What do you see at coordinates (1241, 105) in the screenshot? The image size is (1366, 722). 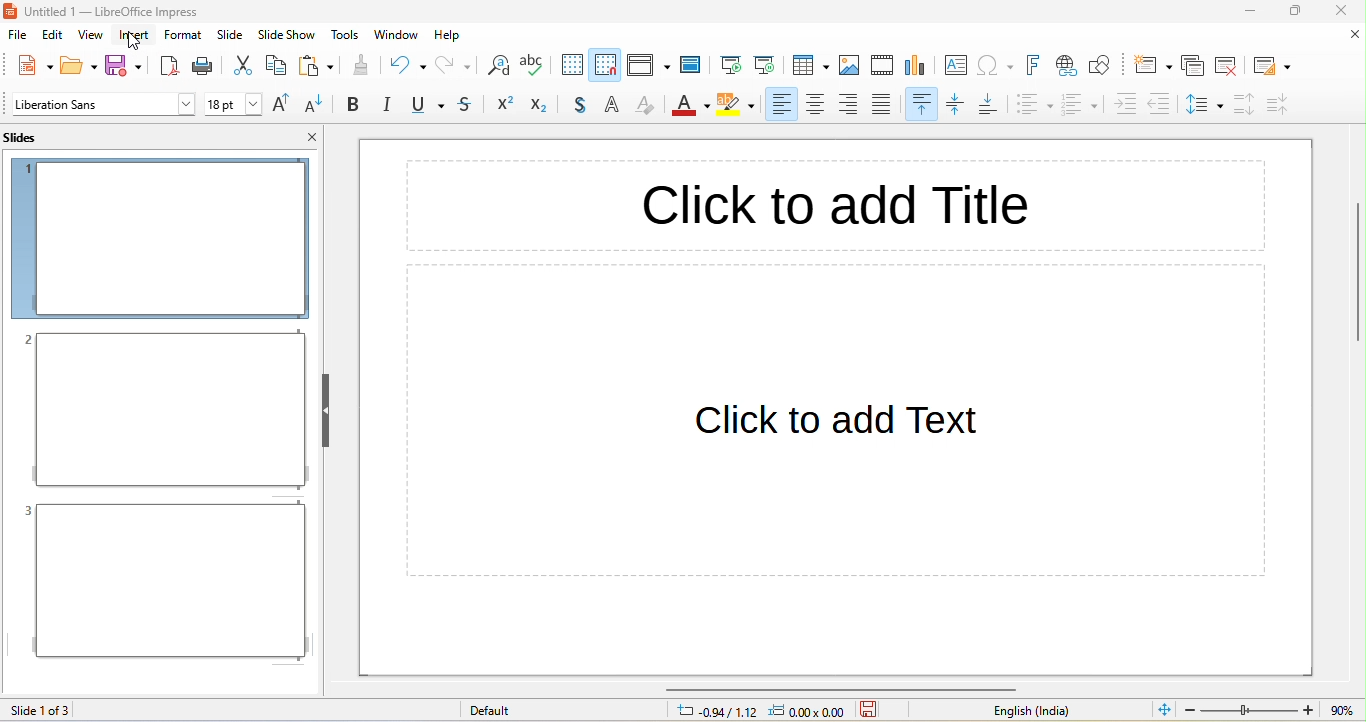 I see `increase paragraph spacing` at bounding box center [1241, 105].